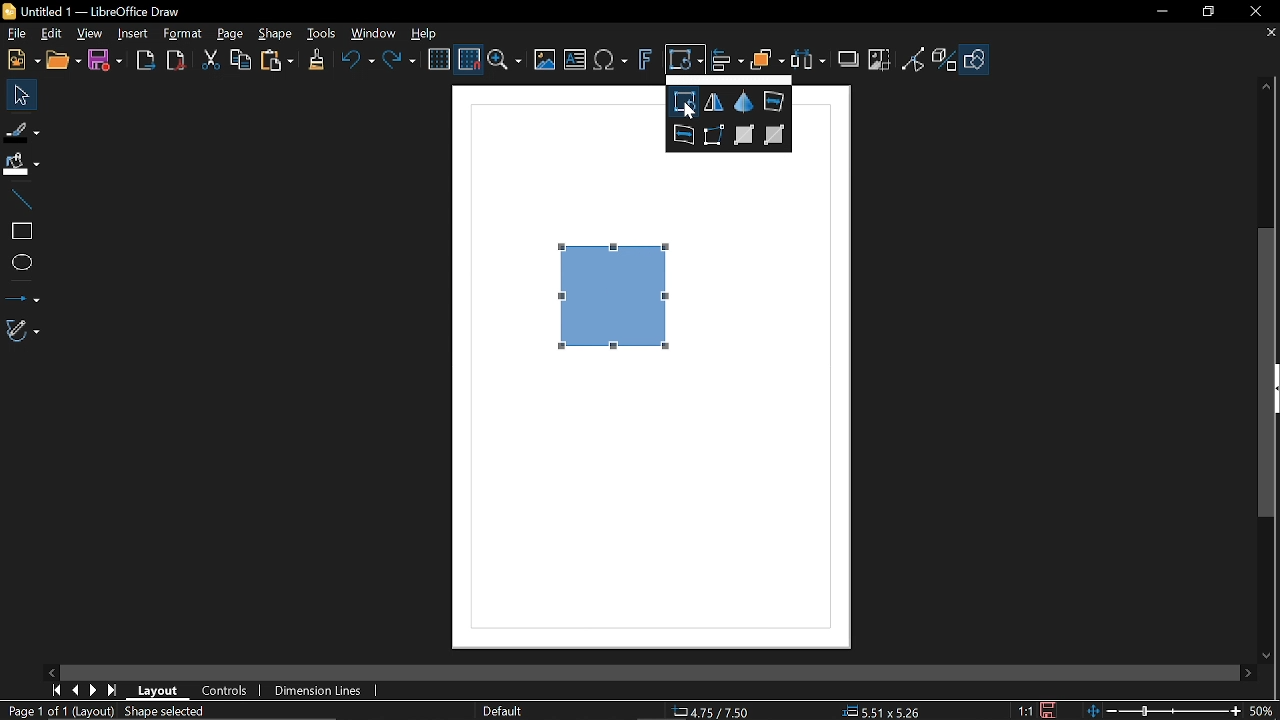  I want to click on Zoom, so click(506, 60).